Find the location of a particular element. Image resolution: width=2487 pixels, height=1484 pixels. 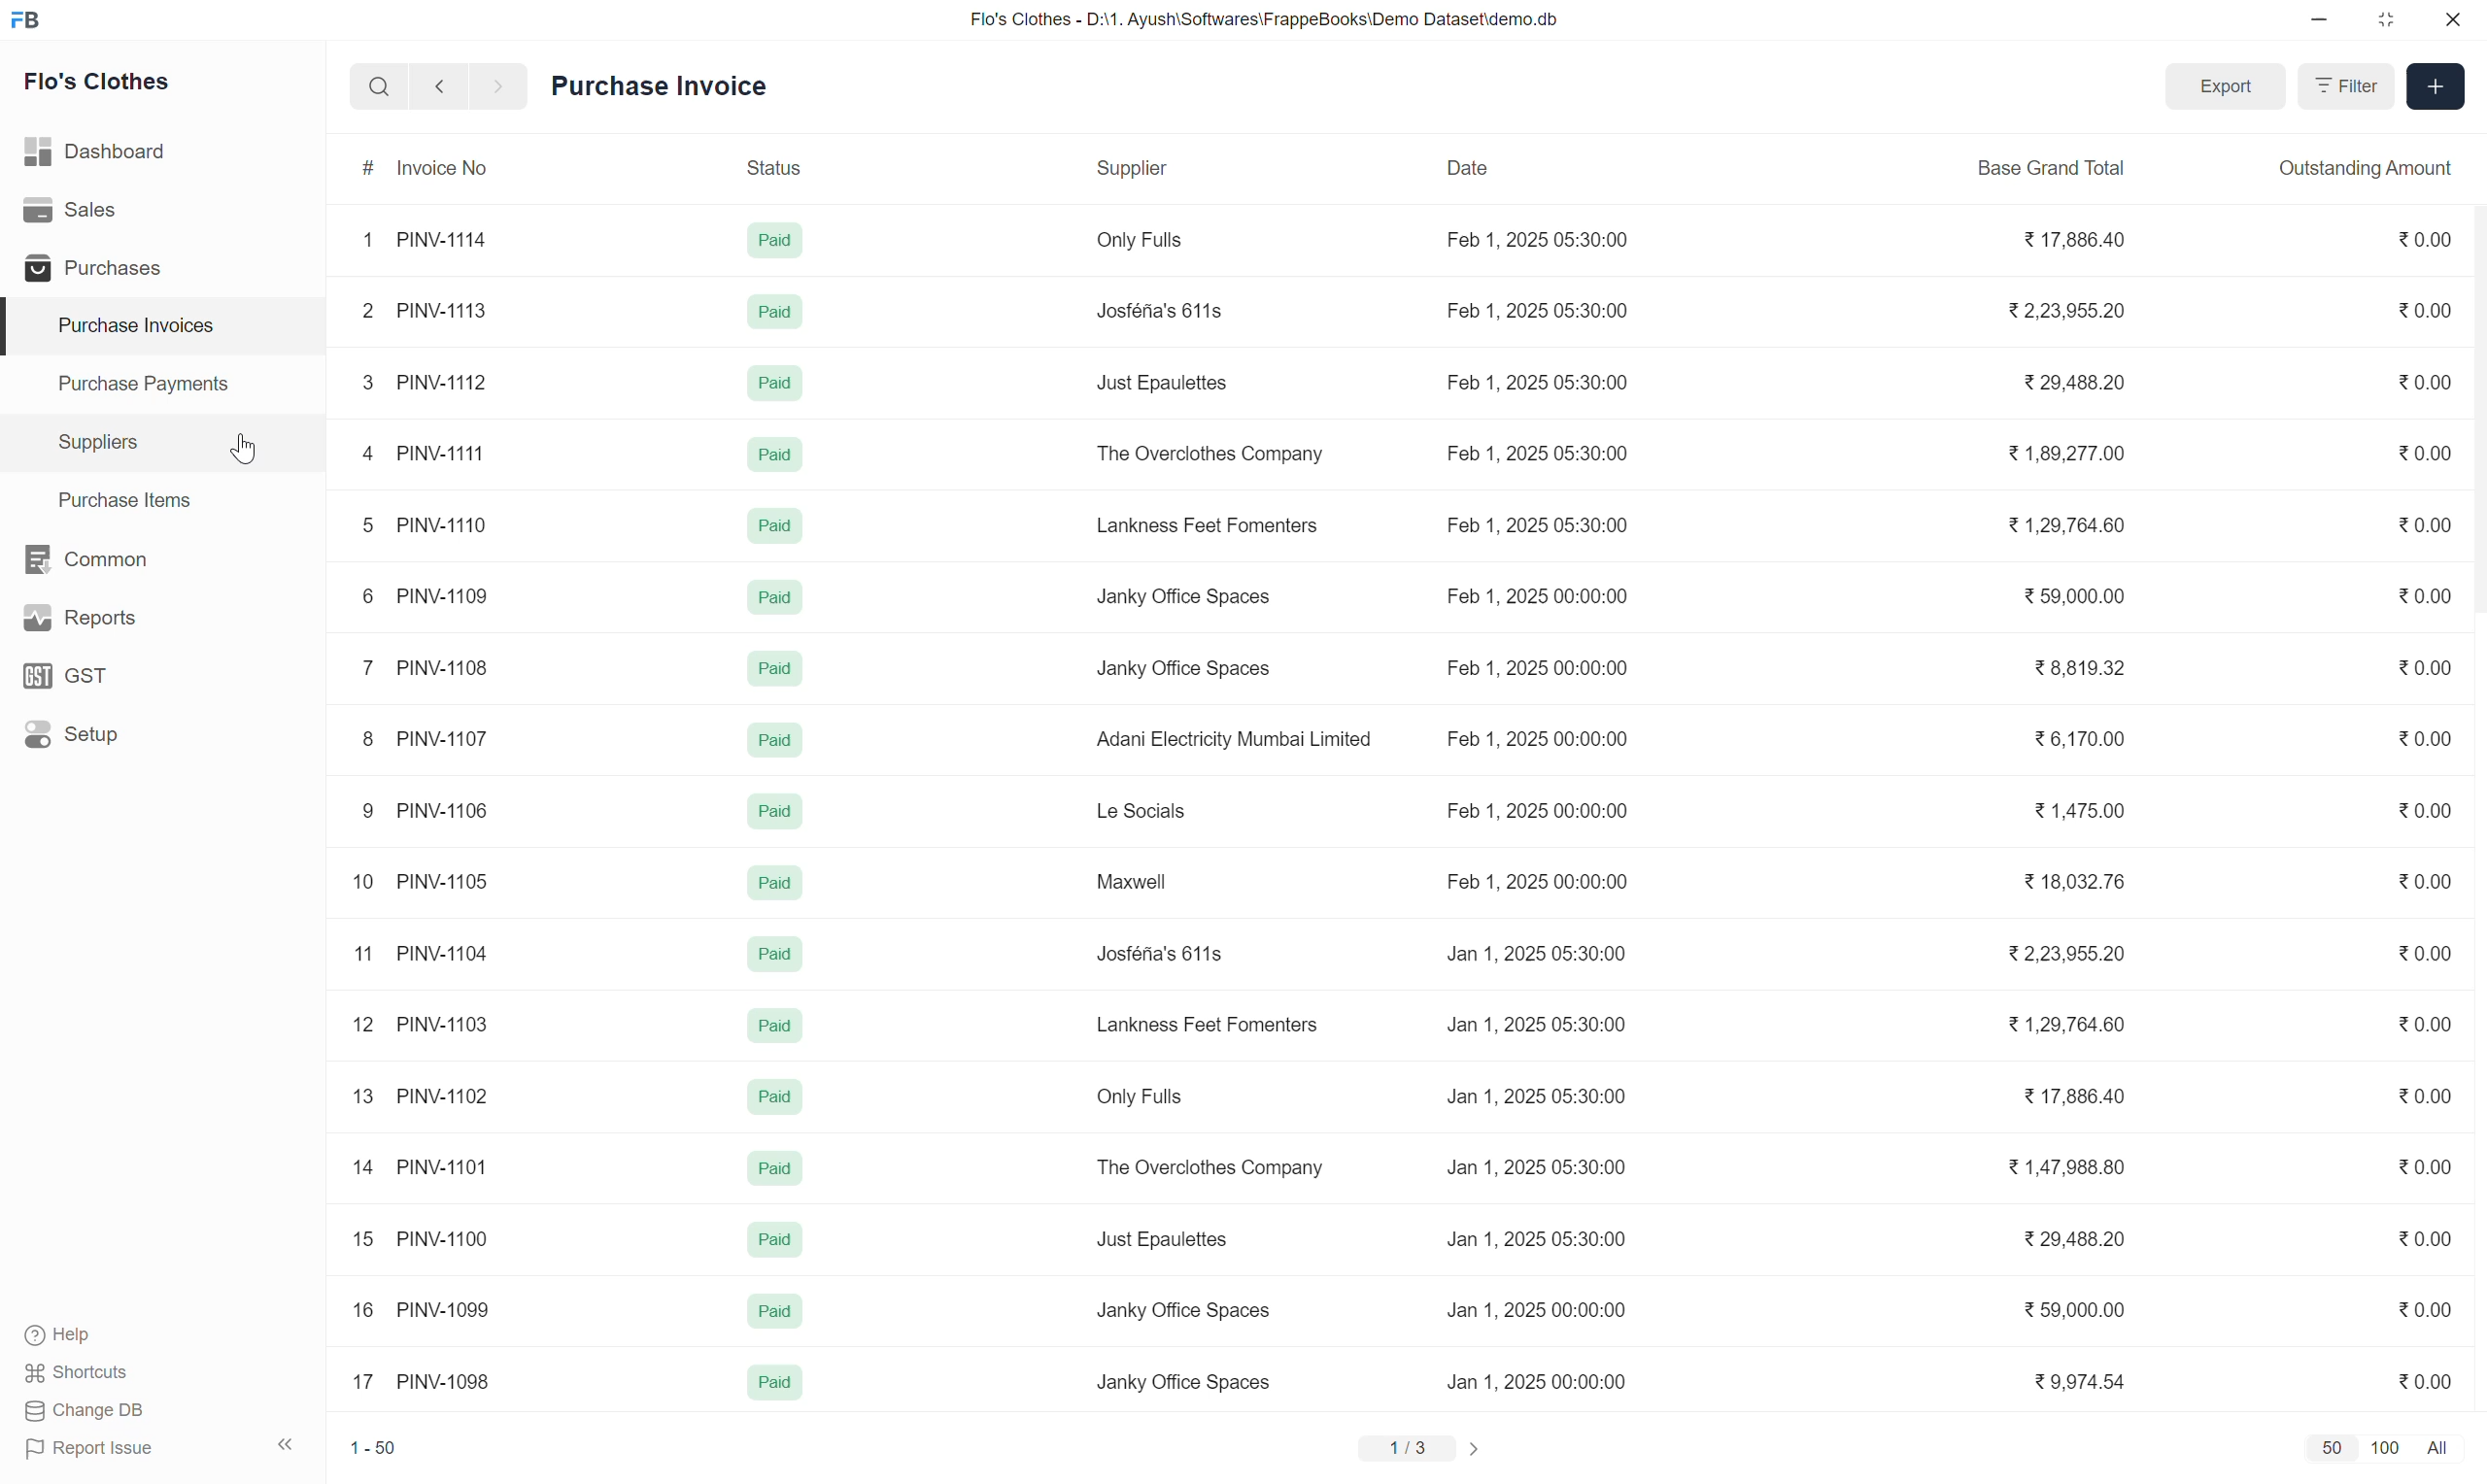

0.00 is located at coordinates (2427, 243).